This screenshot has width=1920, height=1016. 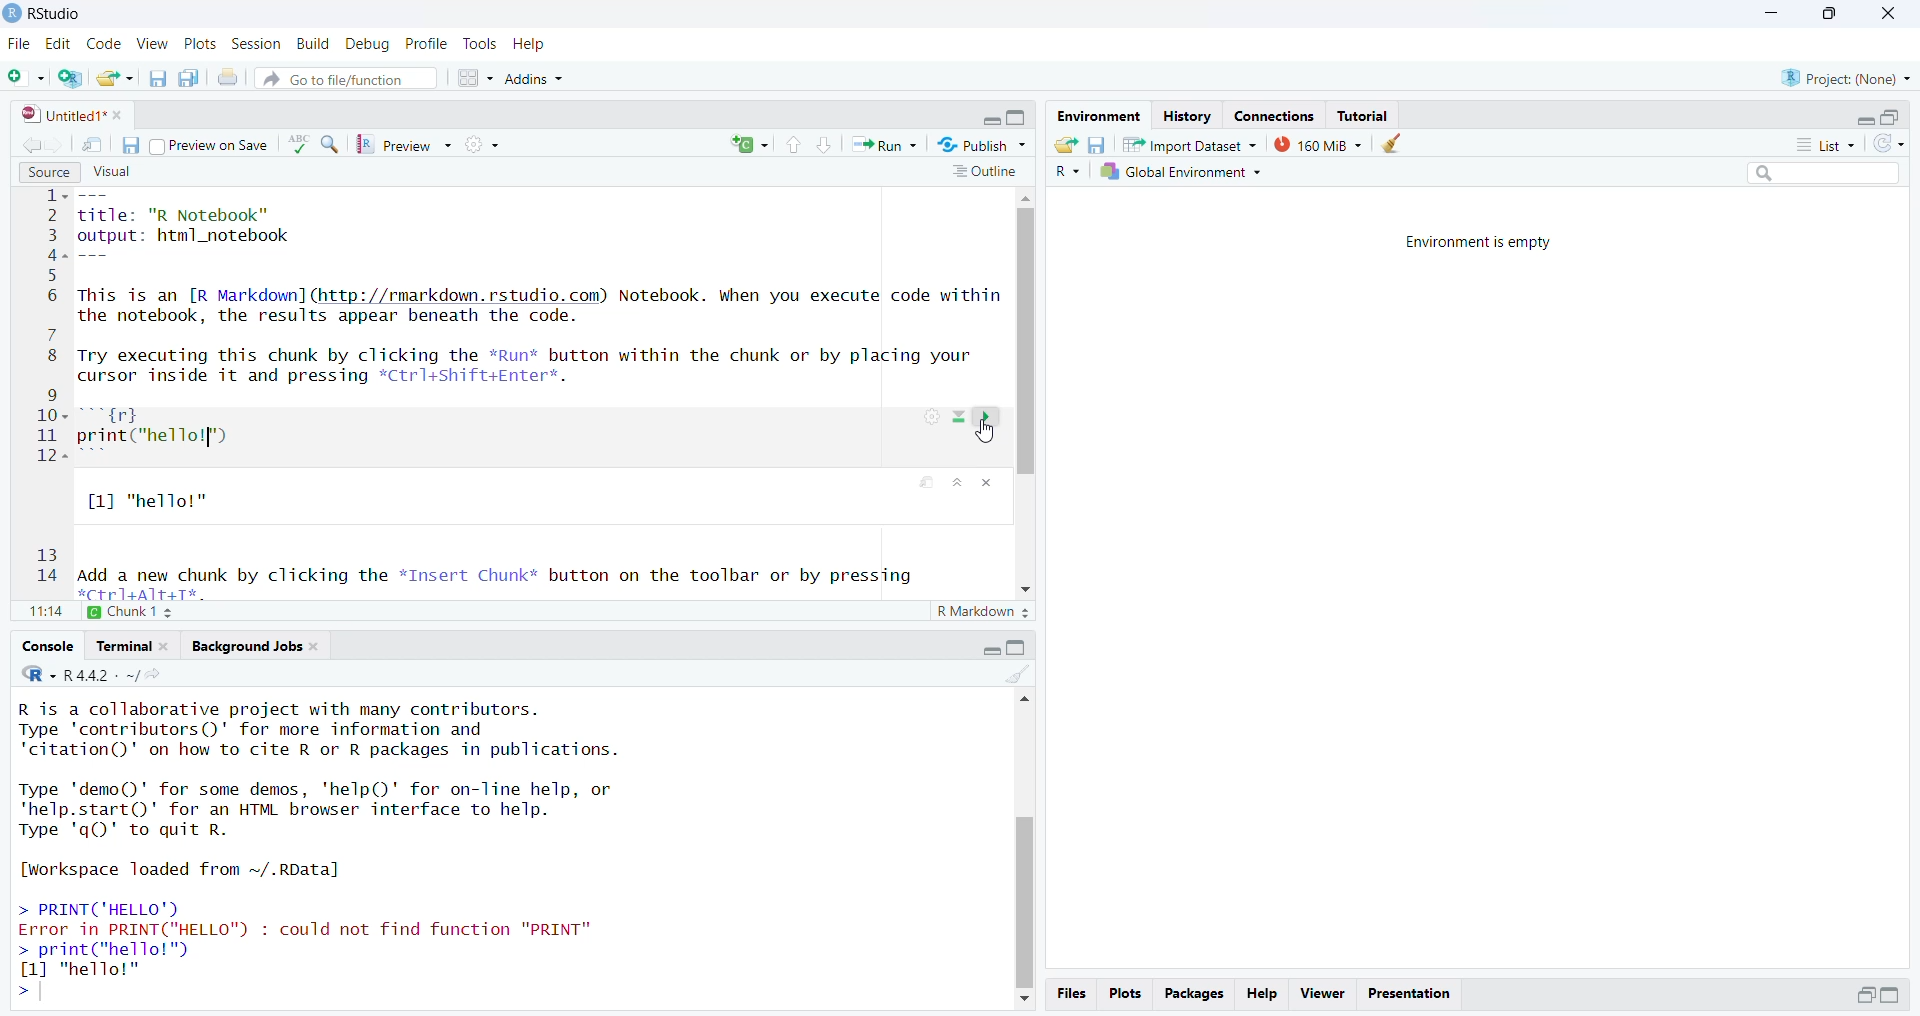 I want to click on text cursor, so click(x=46, y=991).